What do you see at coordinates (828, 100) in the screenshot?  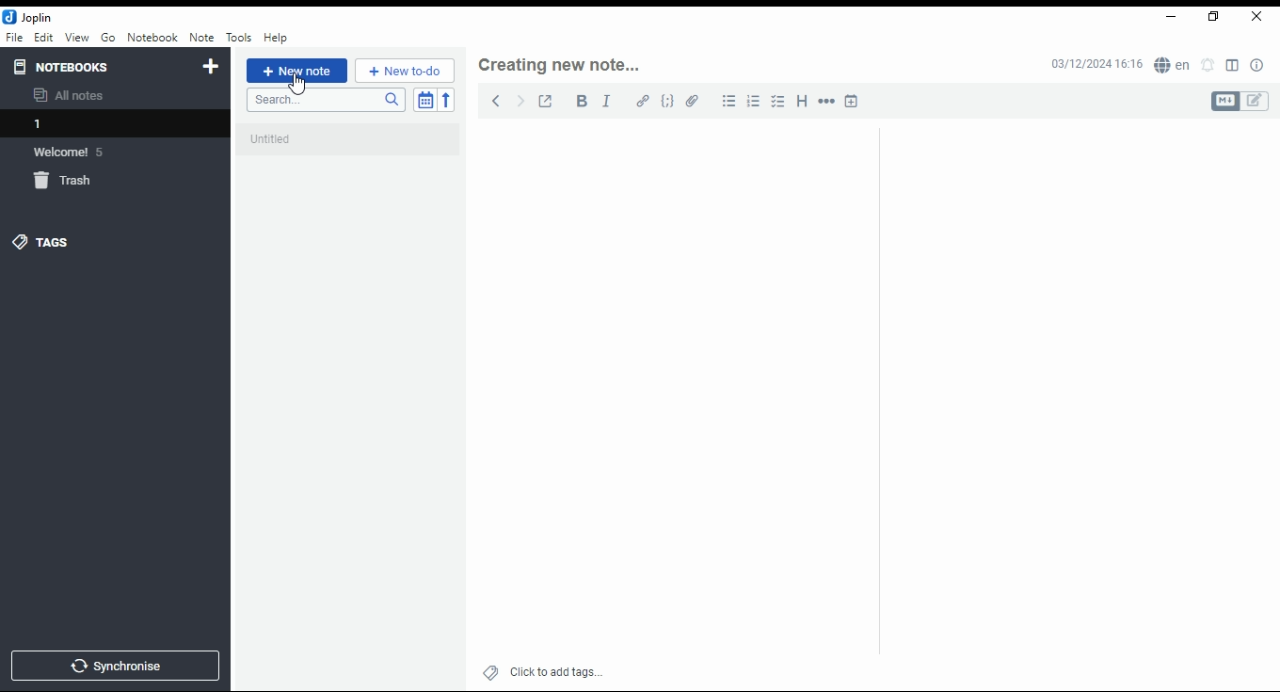 I see `horizontal rule` at bounding box center [828, 100].